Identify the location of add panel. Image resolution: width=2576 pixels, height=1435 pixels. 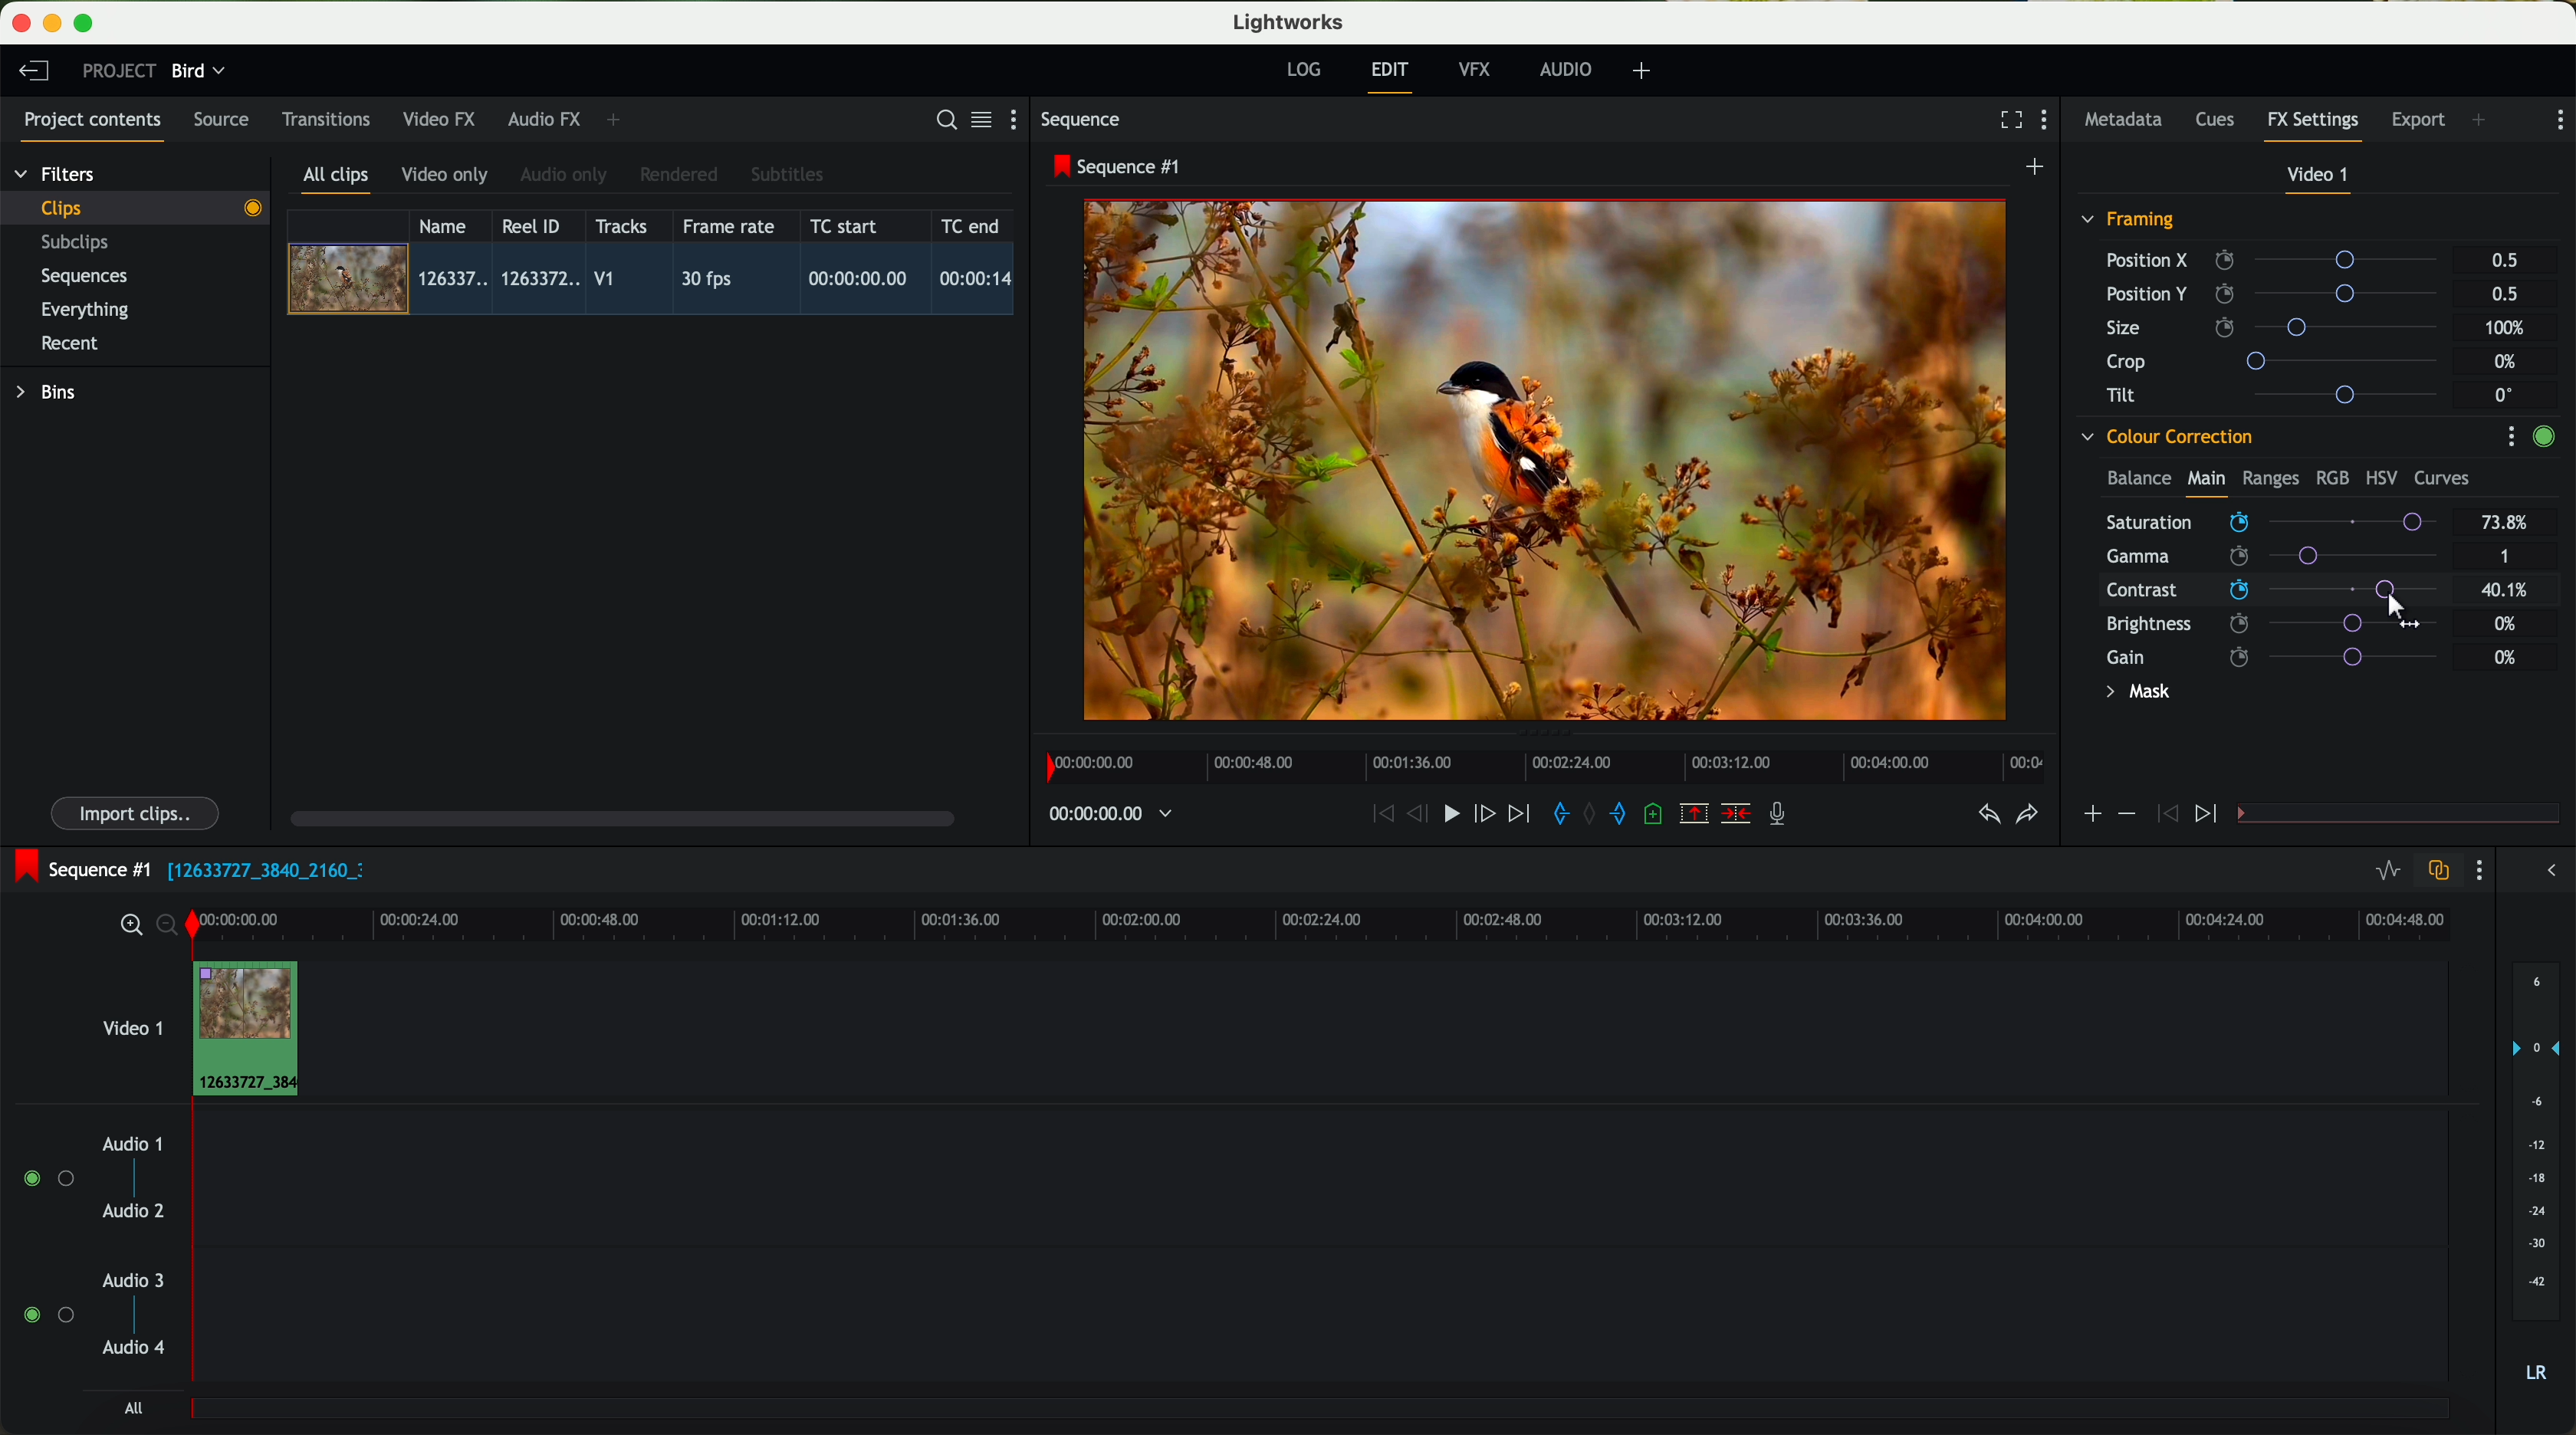
(618, 120).